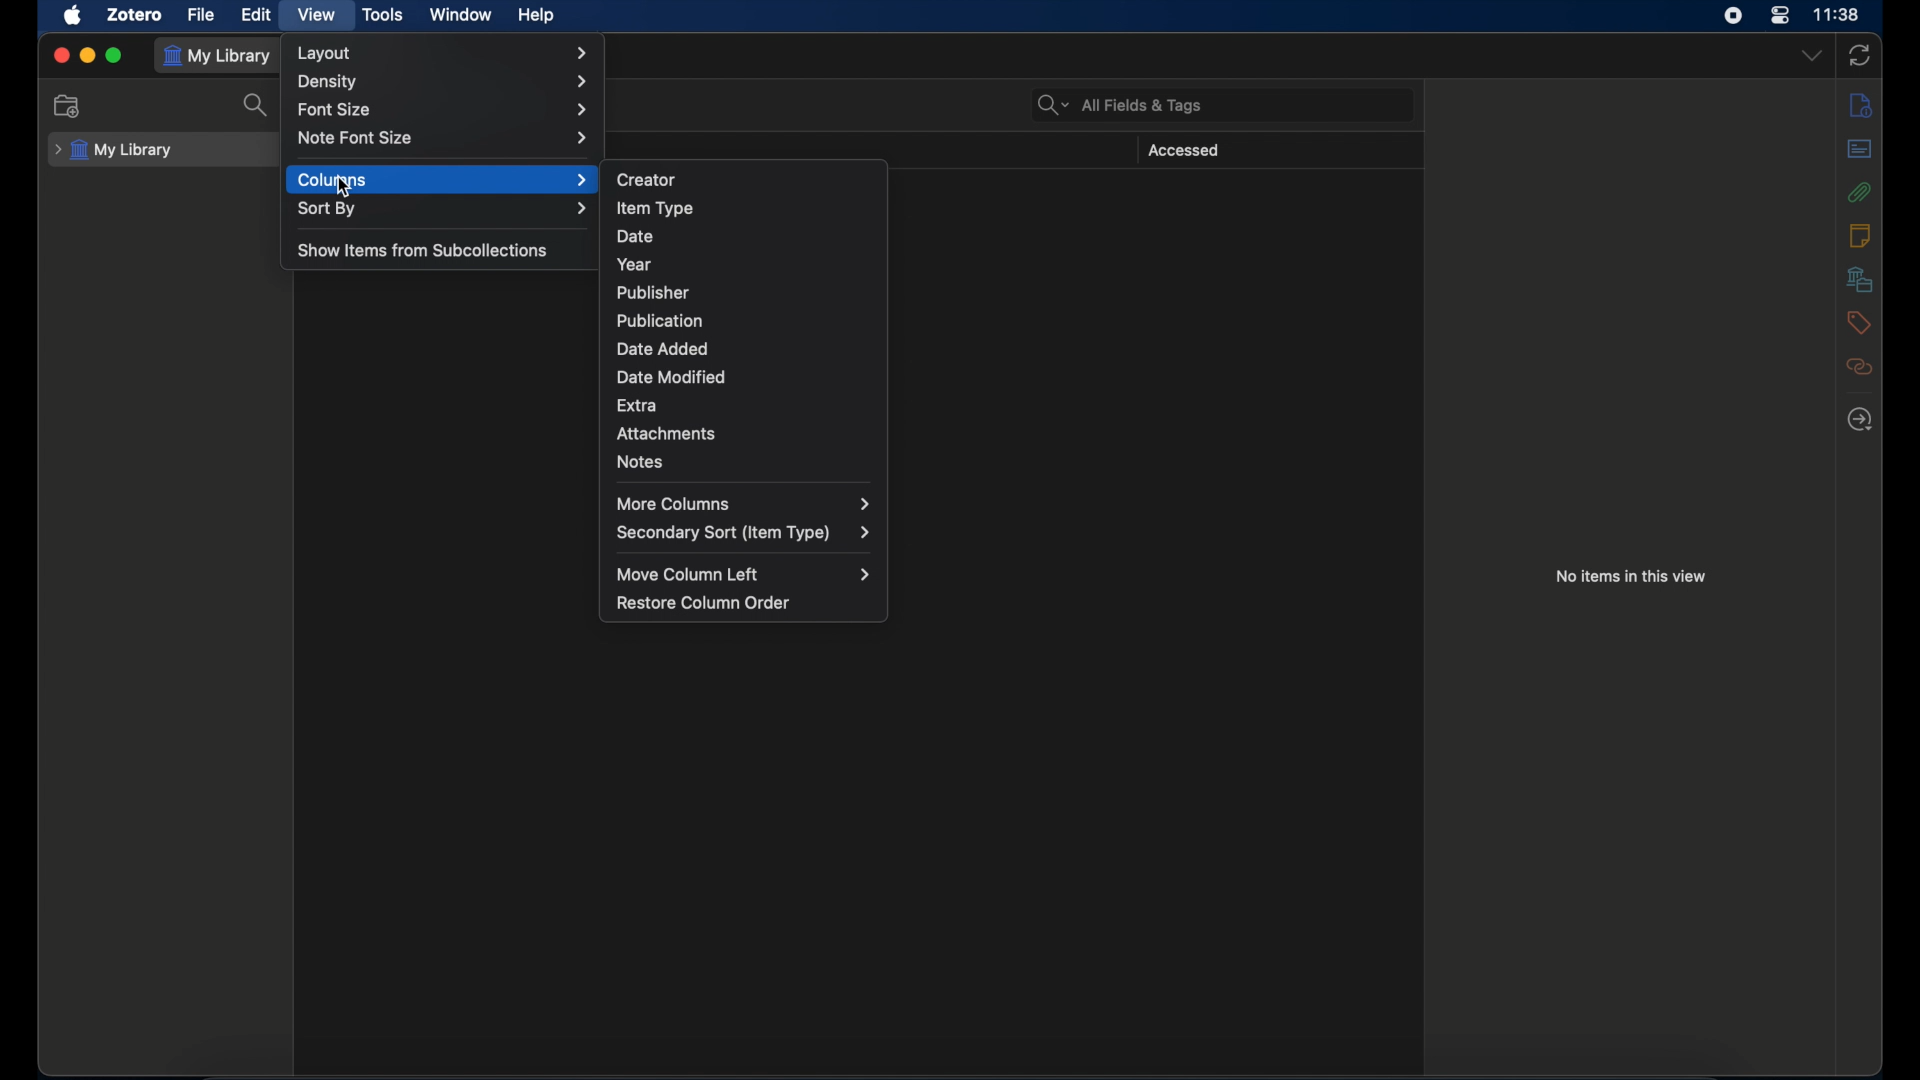  What do you see at coordinates (1859, 149) in the screenshot?
I see `abstract` at bounding box center [1859, 149].